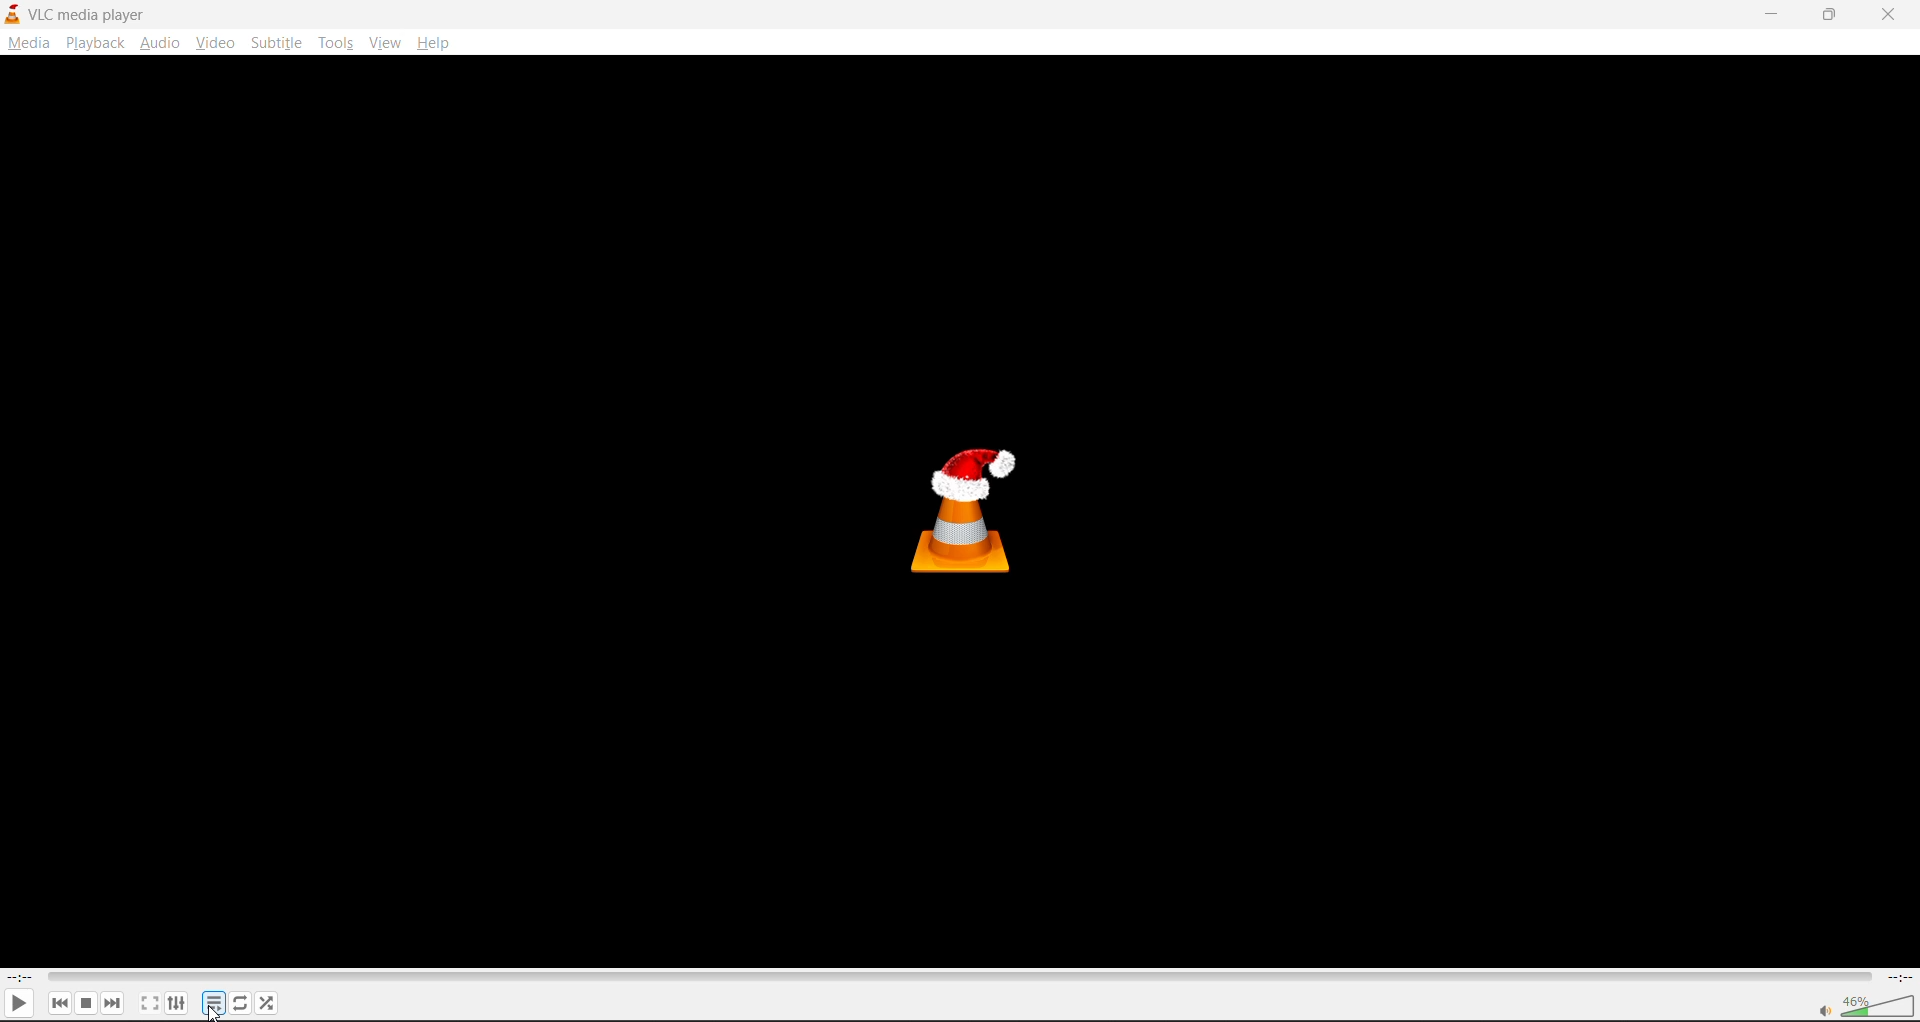 The image size is (1920, 1022). What do you see at coordinates (94, 43) in the screenshot?
I see `playback` at bounding box center [94, 43].